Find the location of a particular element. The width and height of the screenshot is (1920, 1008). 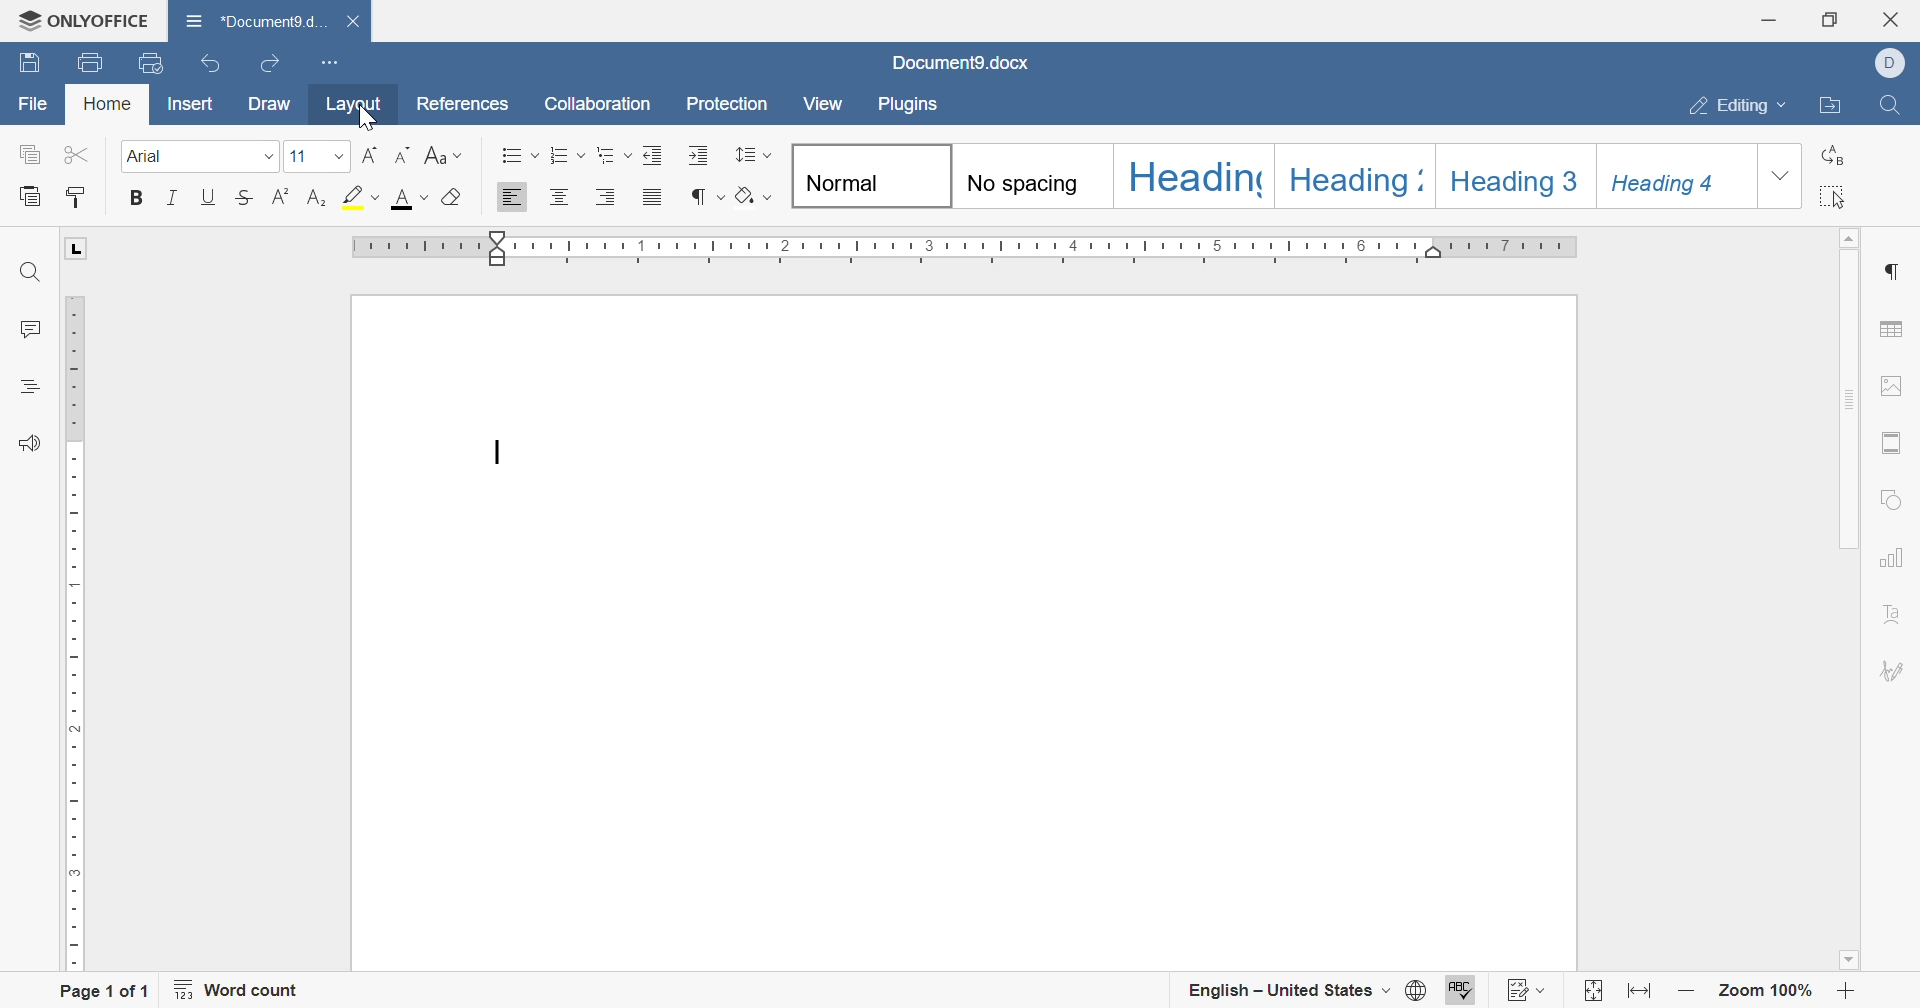

collaboration is located at coordinates (601, 109).